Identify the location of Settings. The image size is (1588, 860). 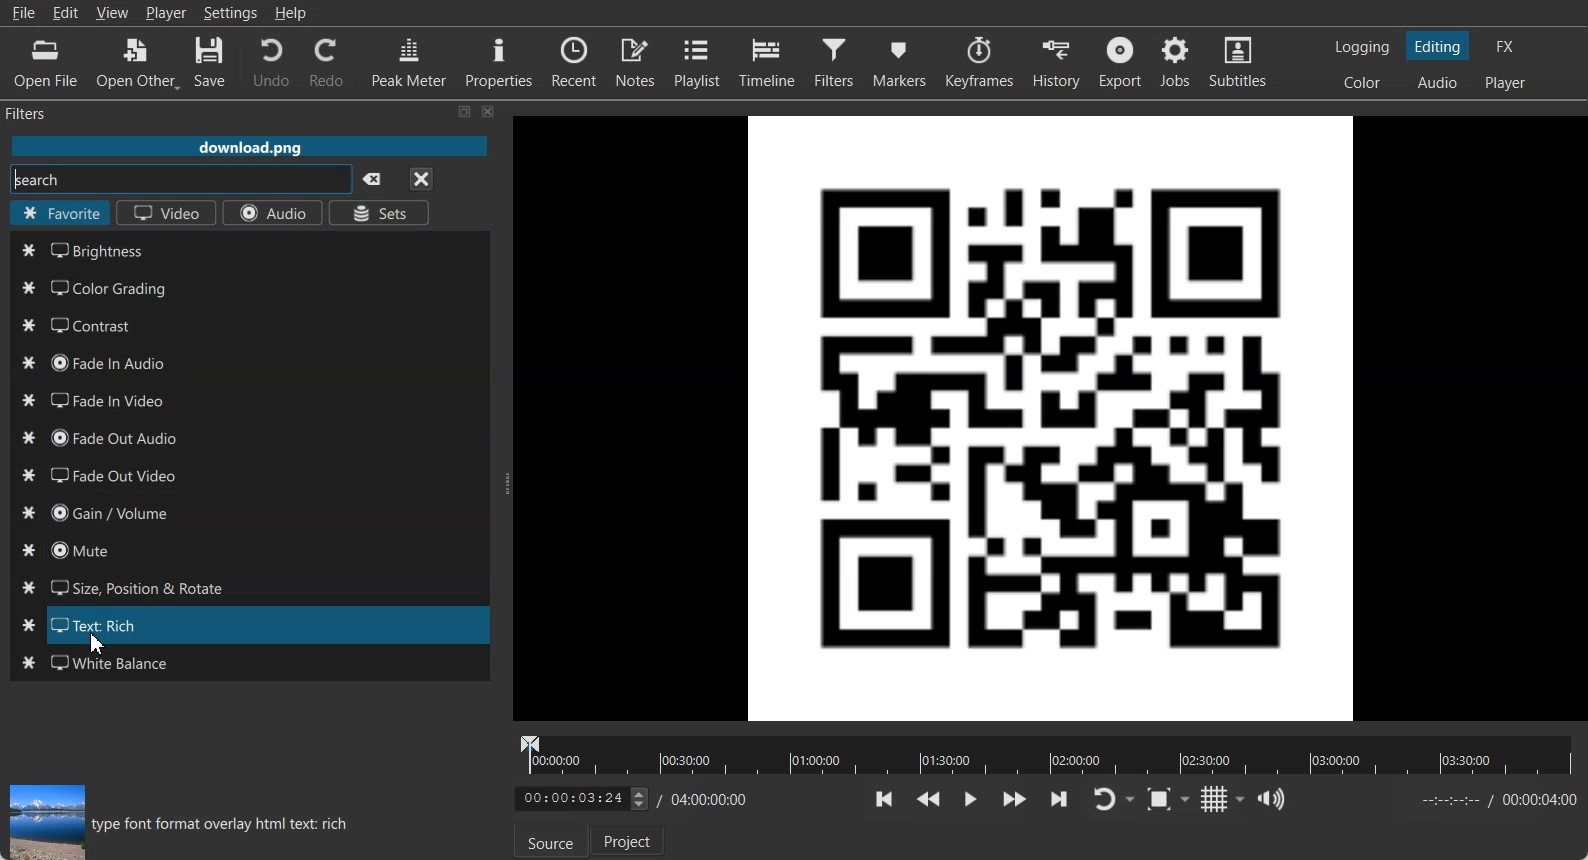
(231, 13).